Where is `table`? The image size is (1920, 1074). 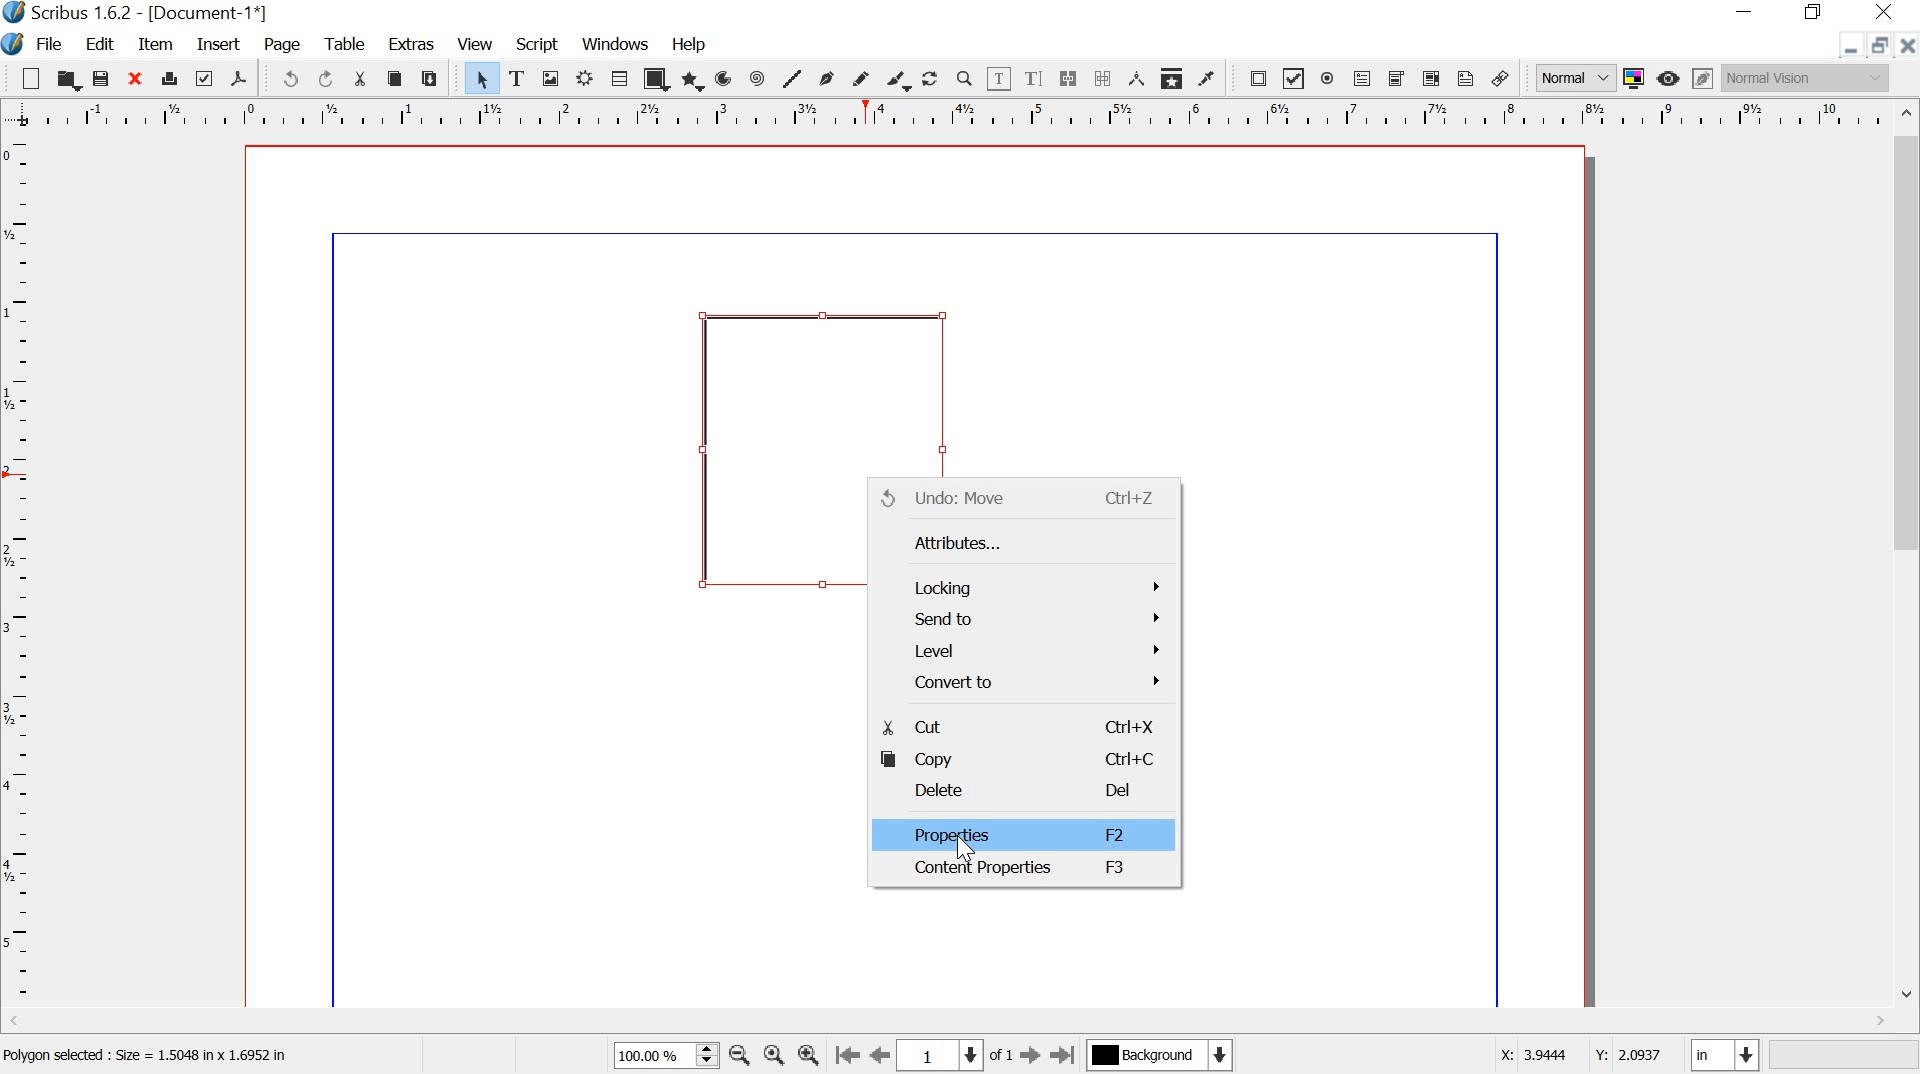 table is located at coordinates (347, 45).